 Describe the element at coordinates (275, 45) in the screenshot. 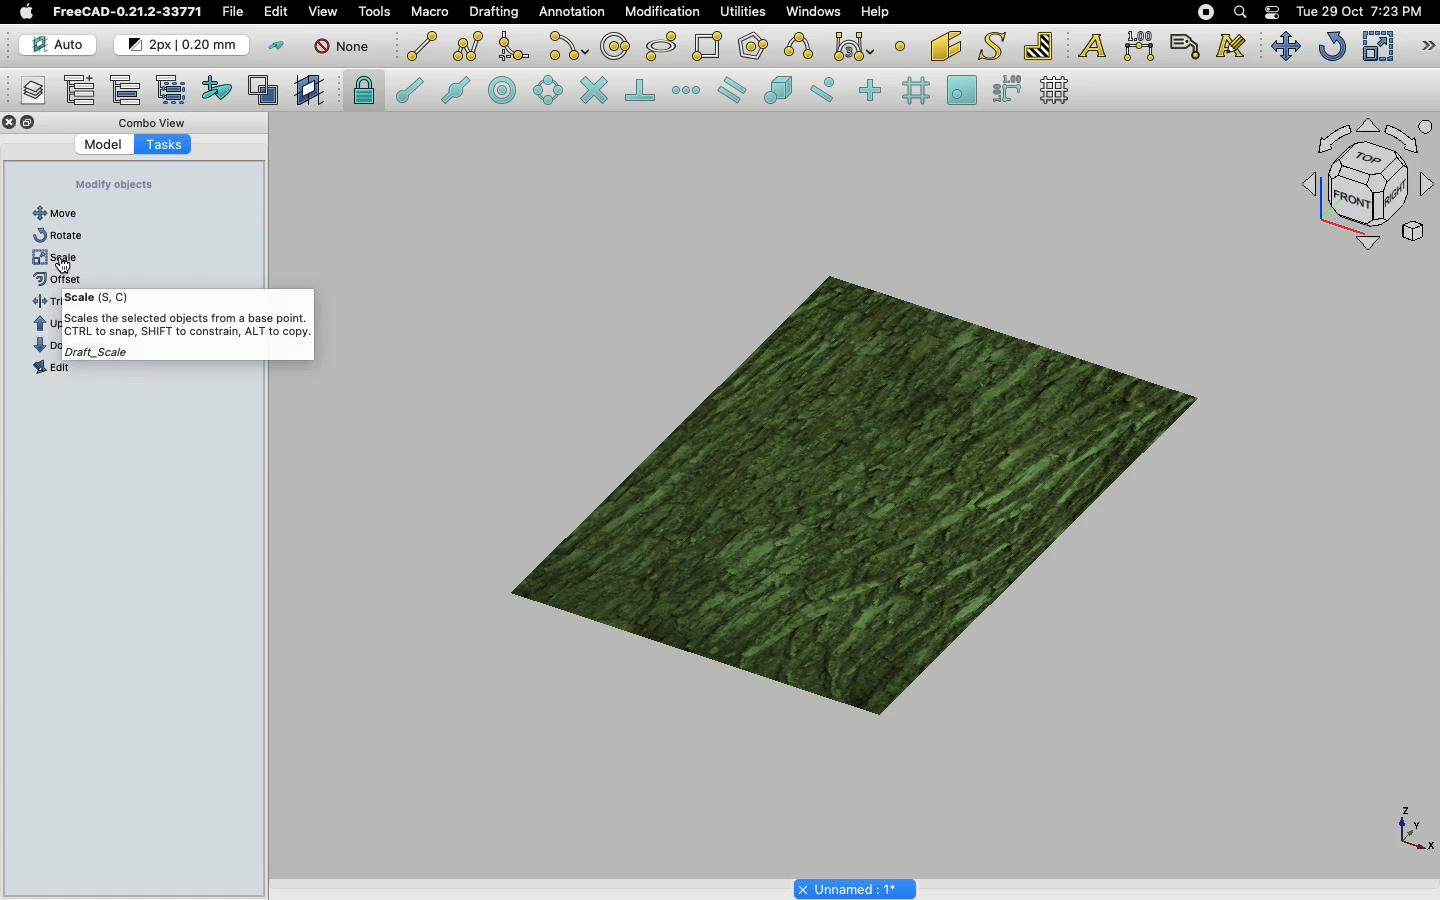

I see `Toggle construction mode` at that location.